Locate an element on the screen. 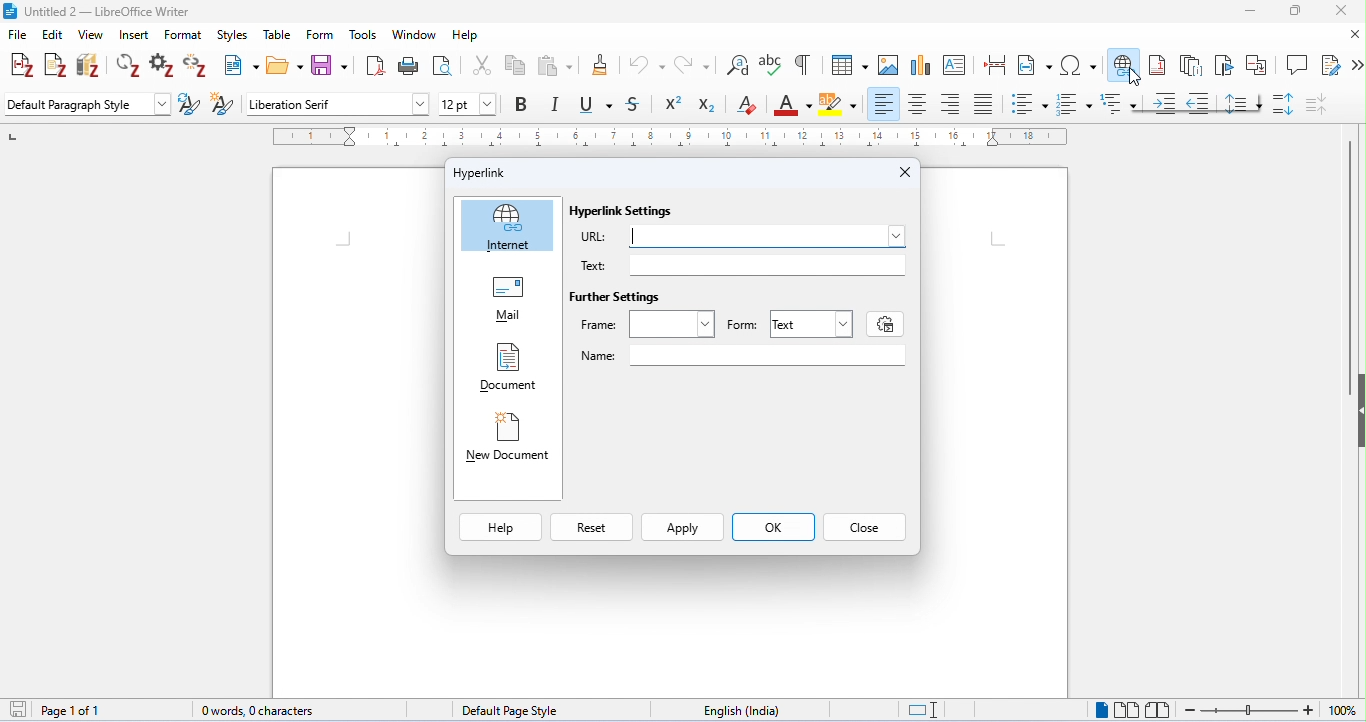 This screenshot has height=722, width=1366. vertical scroll bar is located at coordinates (1347, 268).